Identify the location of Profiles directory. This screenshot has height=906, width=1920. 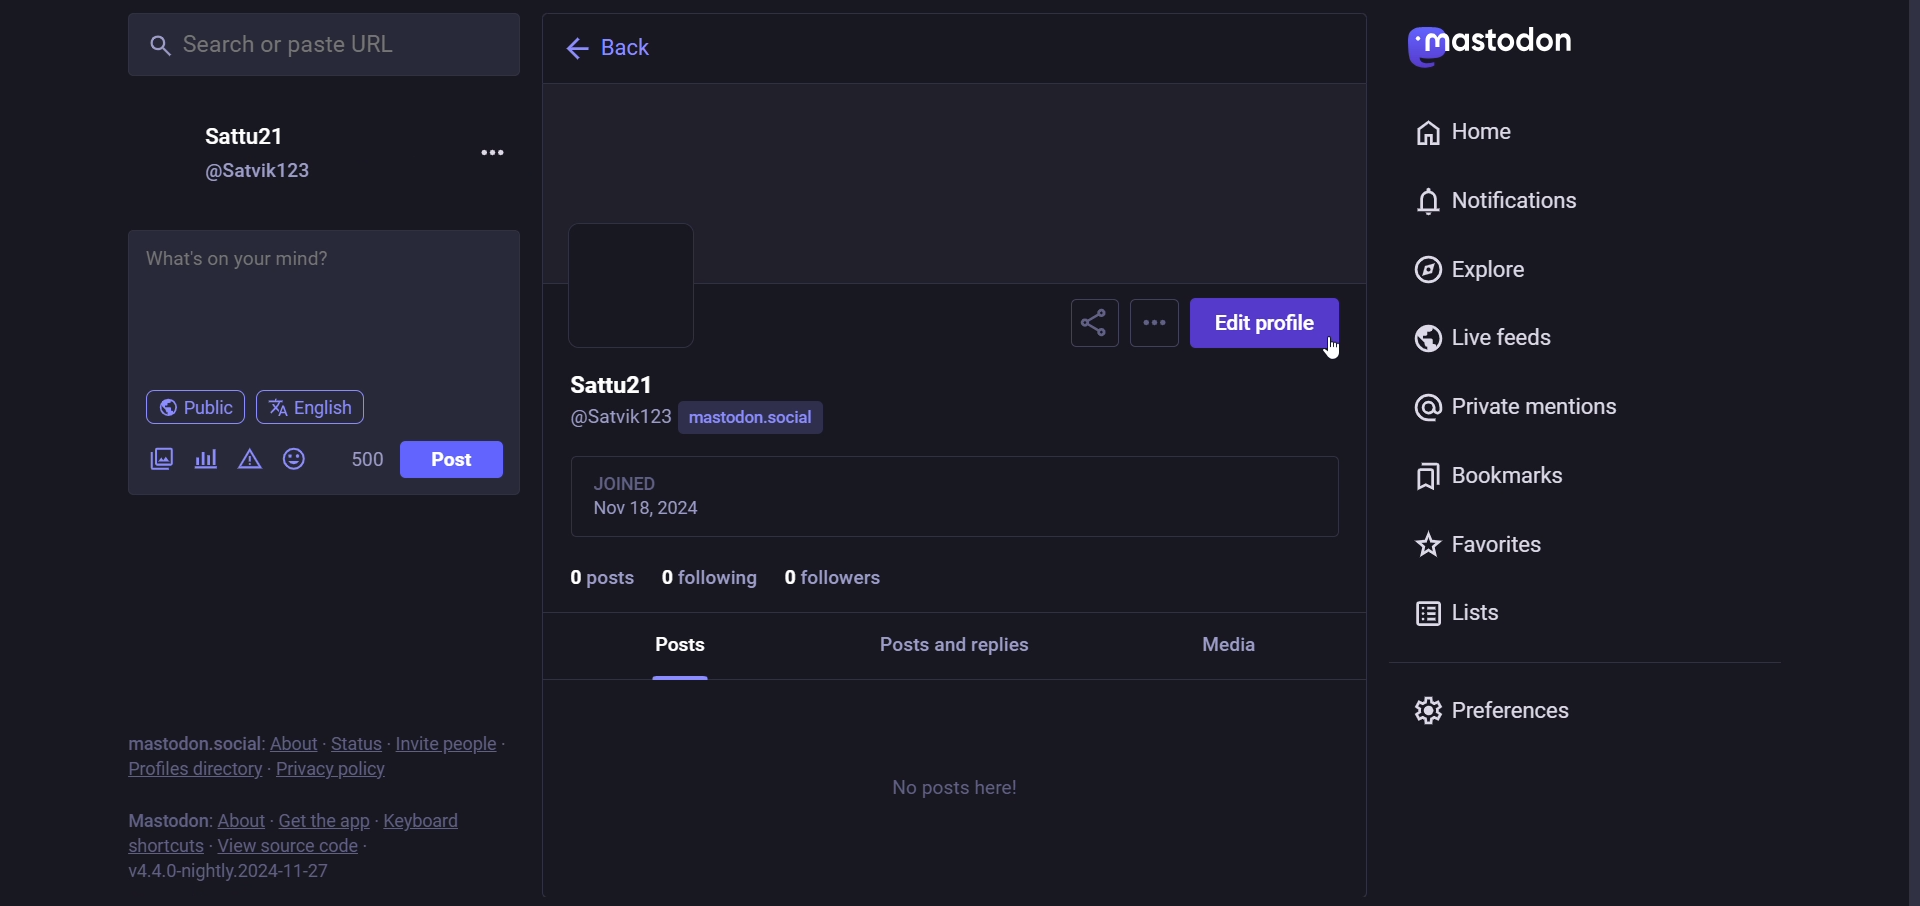
(191, 770).